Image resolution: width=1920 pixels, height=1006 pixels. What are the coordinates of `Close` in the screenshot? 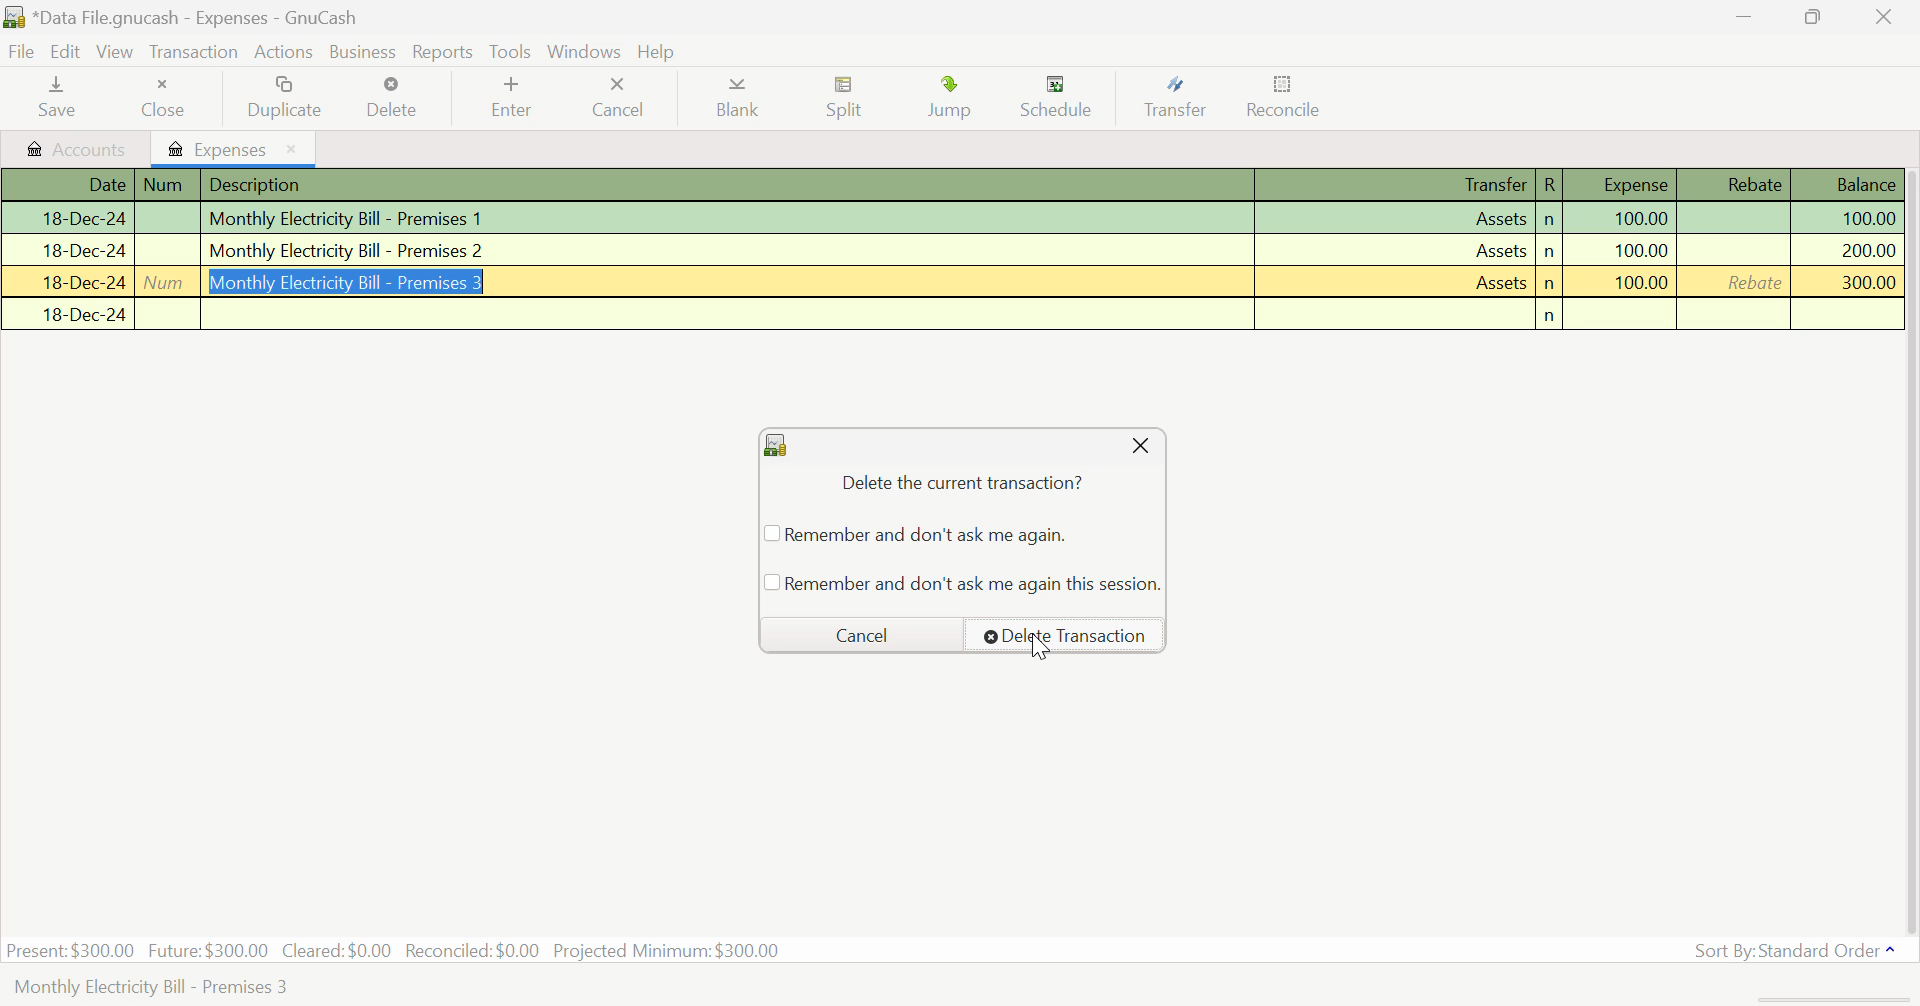 It's located at (162, 98).